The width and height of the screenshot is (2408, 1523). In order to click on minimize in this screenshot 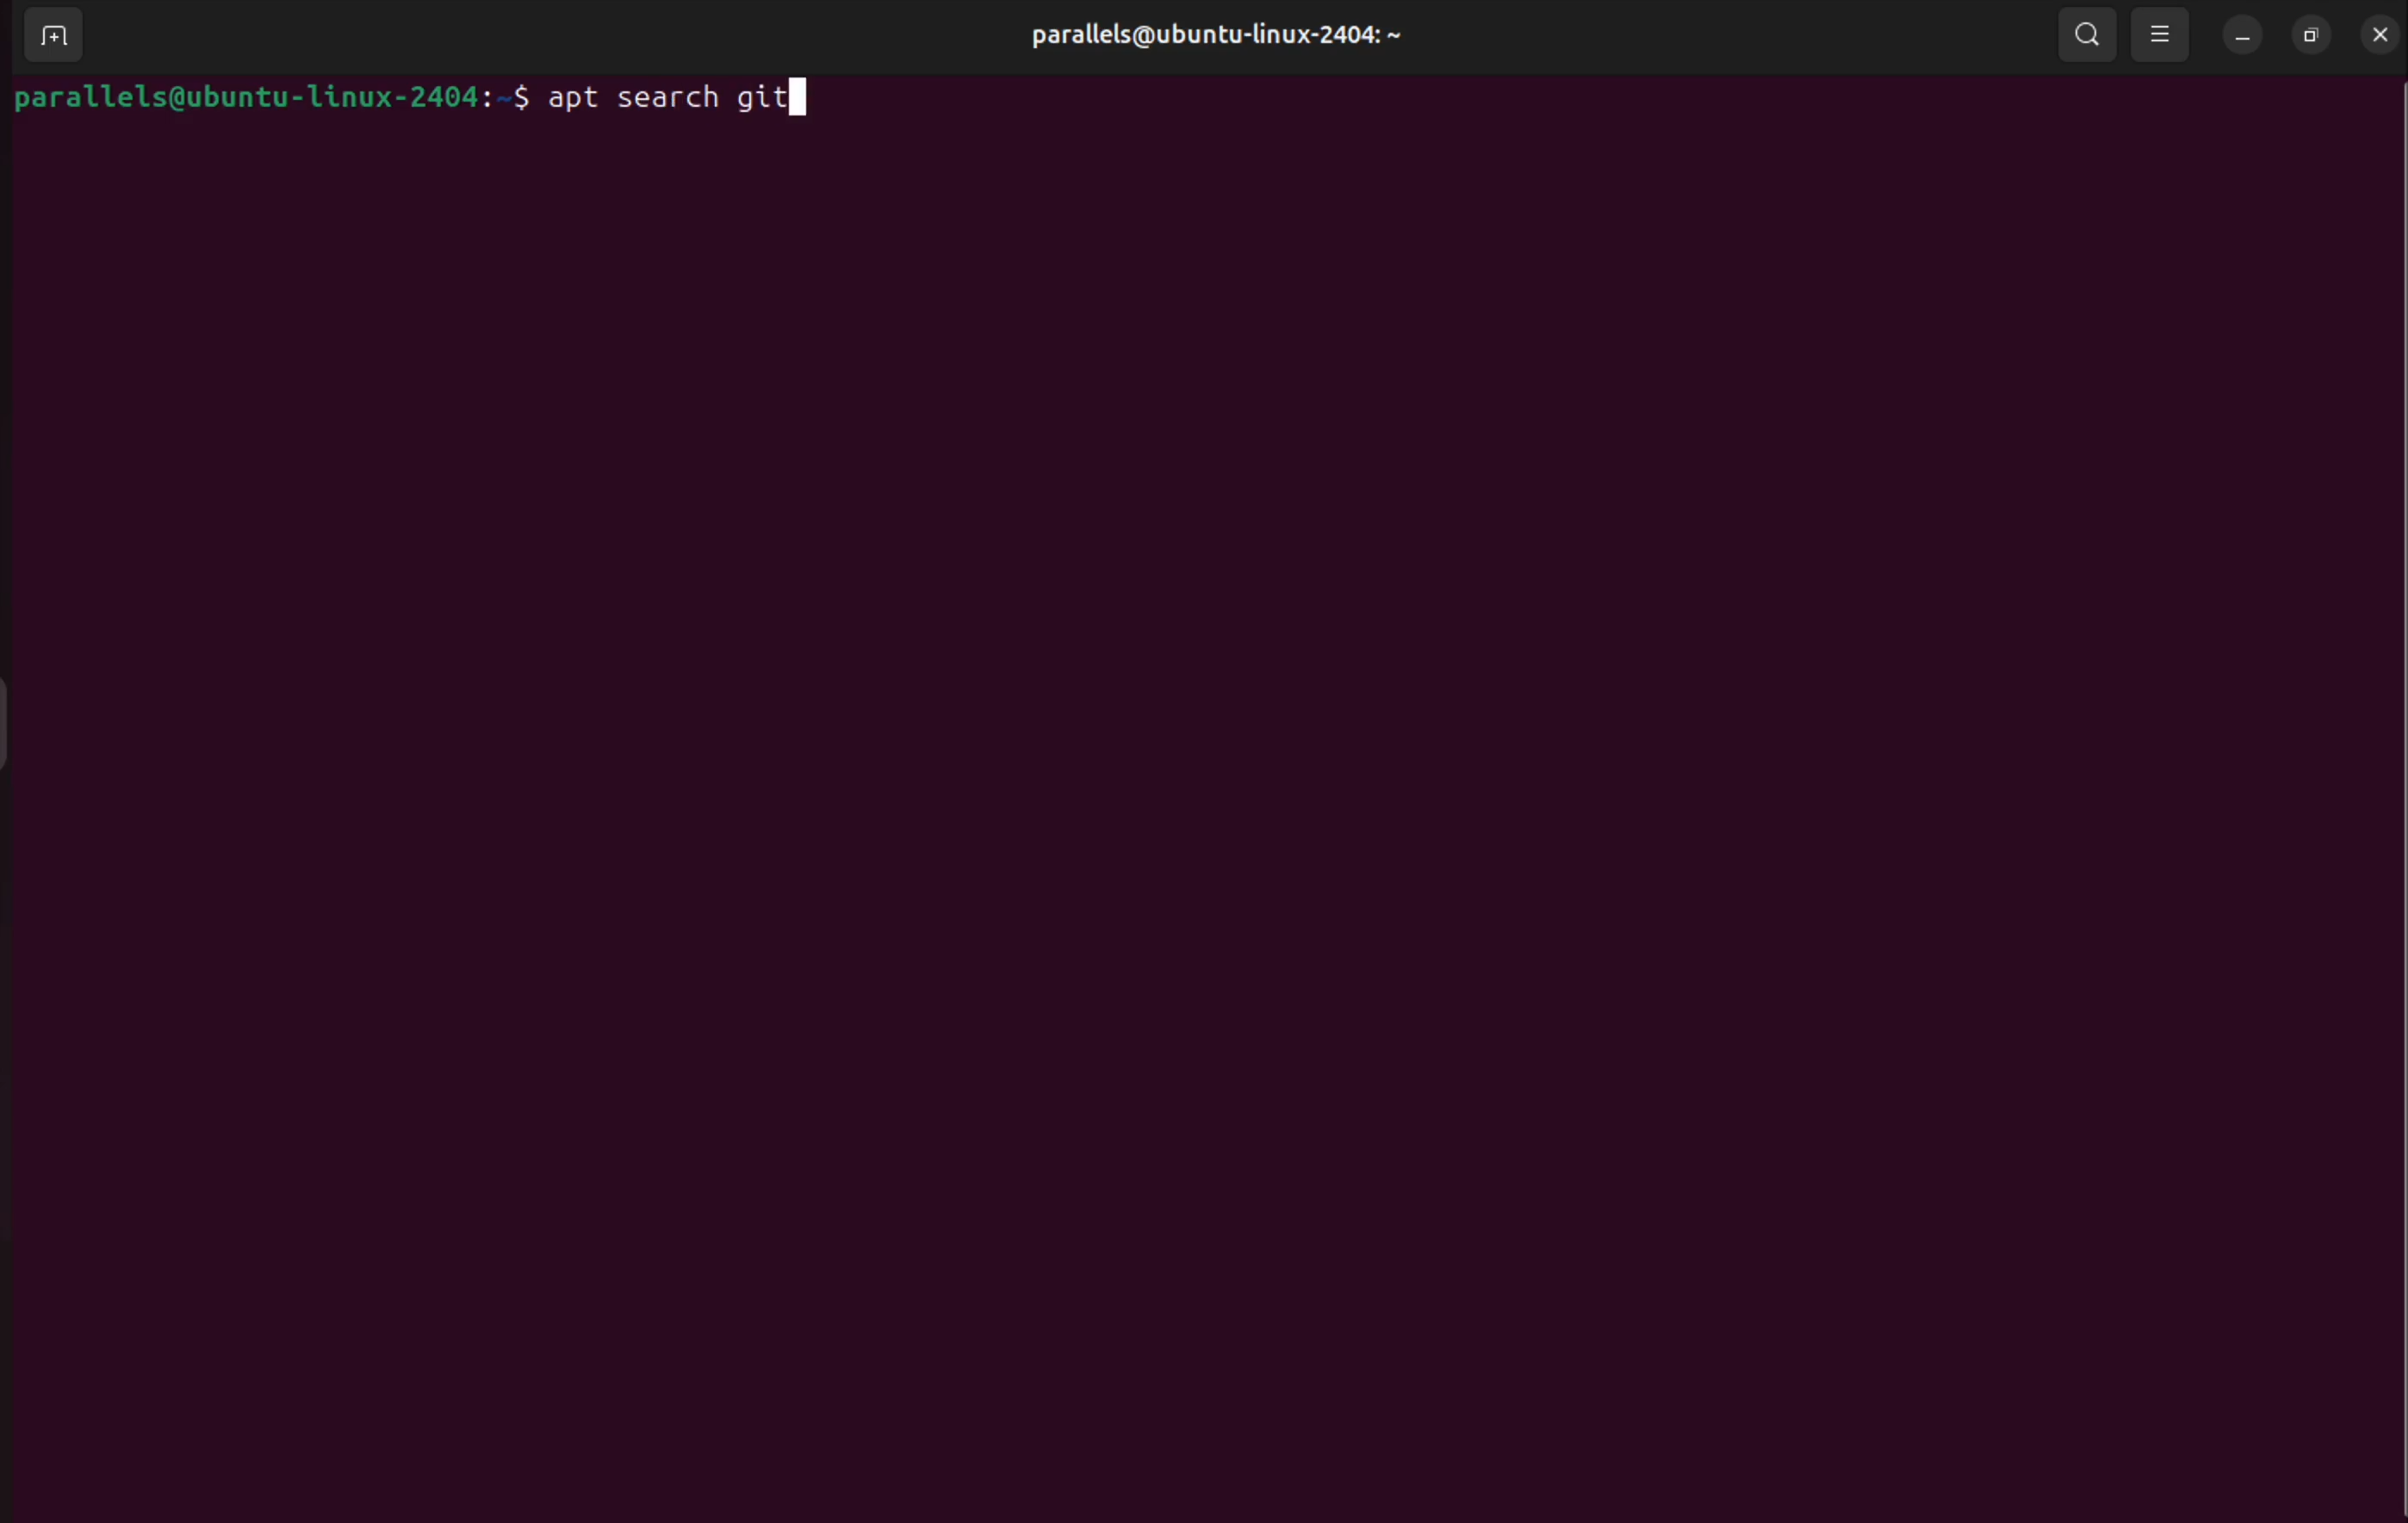, I will do `click(2238, 32)`.